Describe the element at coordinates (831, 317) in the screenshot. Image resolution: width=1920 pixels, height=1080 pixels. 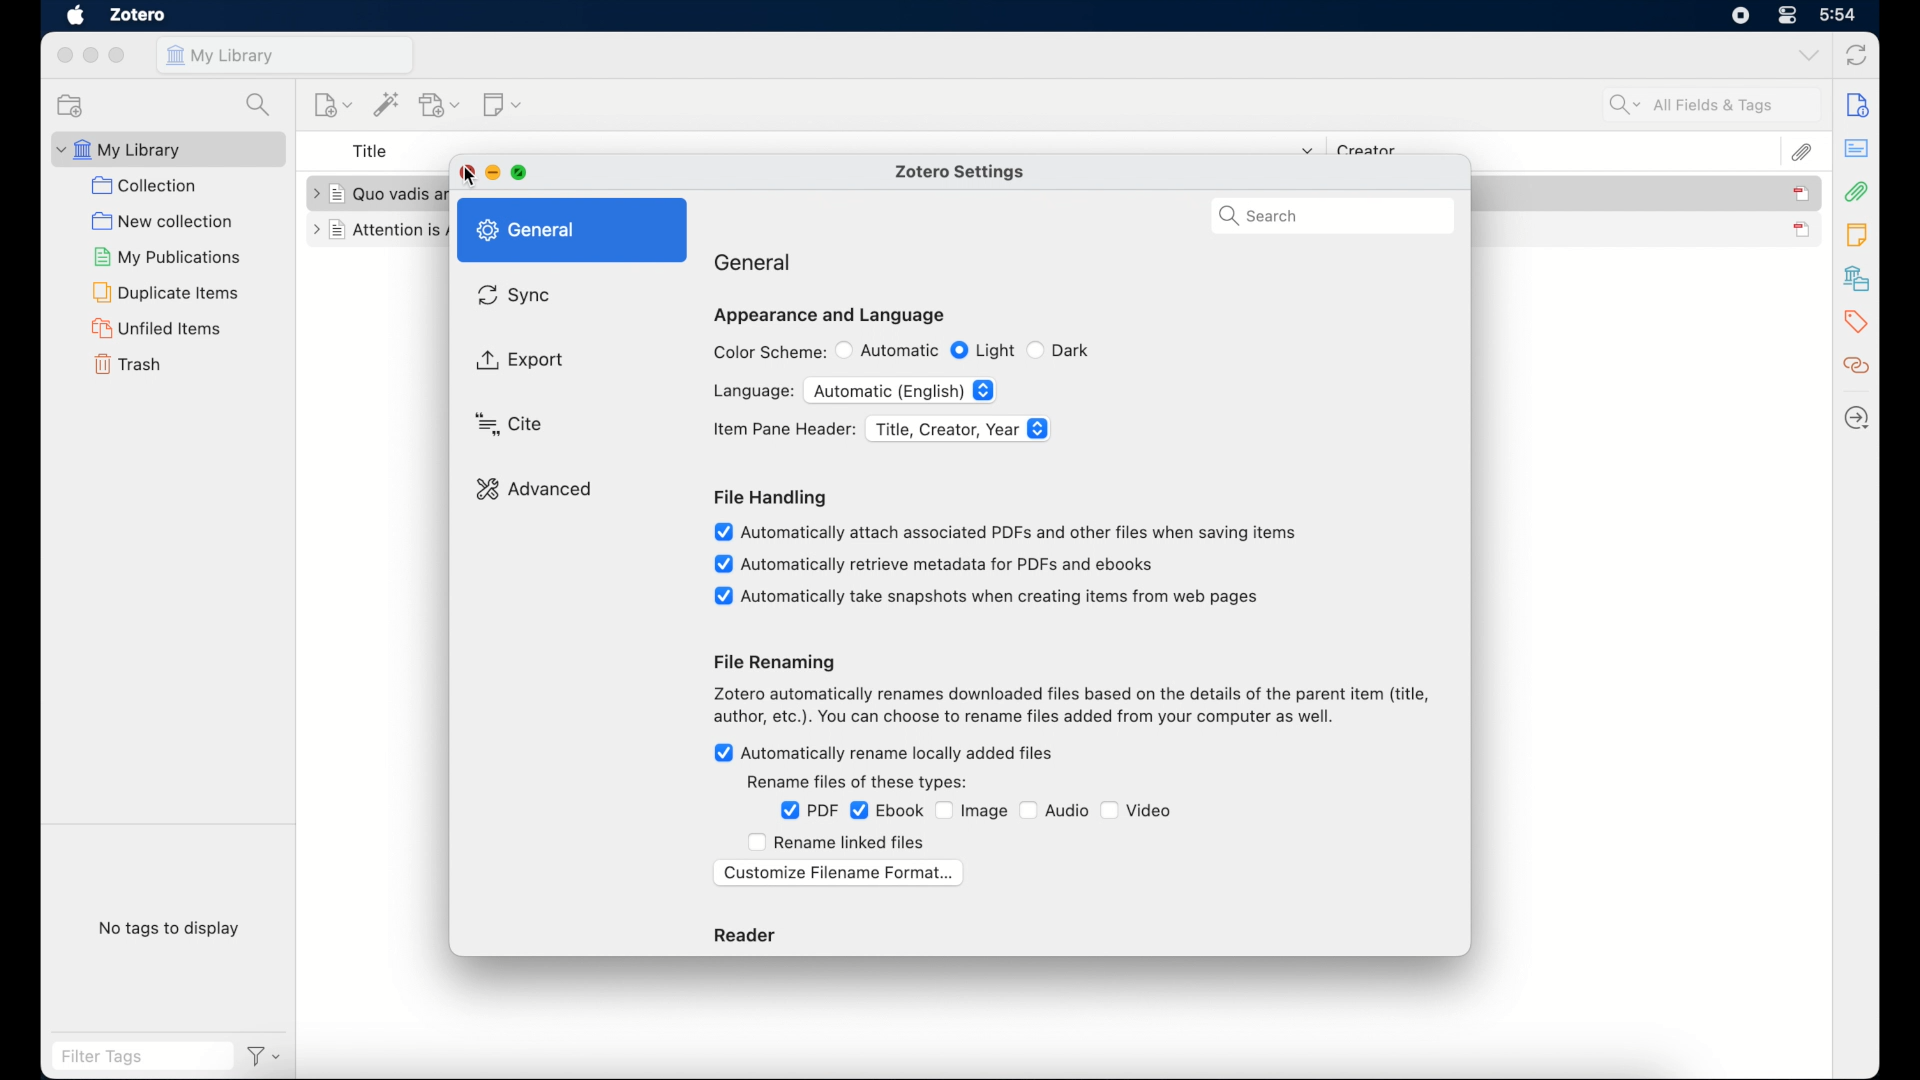
I see `appearance and language` at that location.